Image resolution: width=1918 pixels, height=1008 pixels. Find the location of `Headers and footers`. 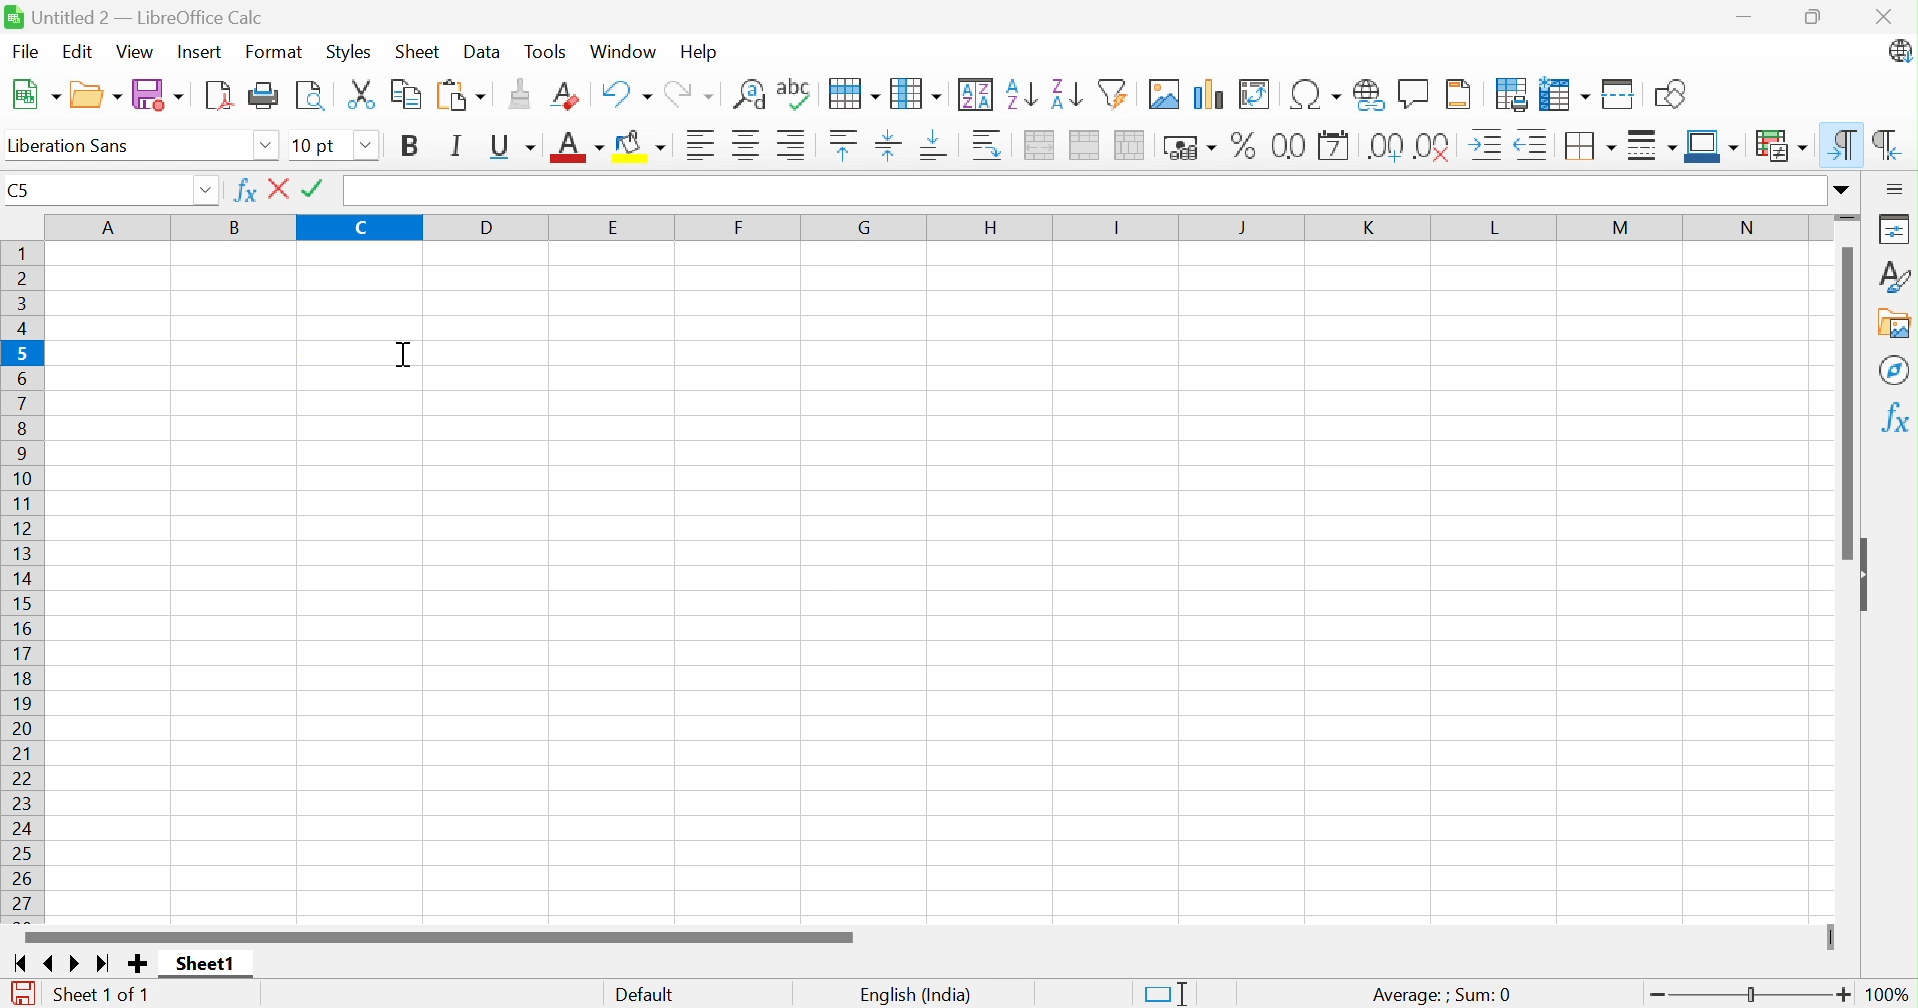

Headers and footers is located at coordinates (1459, 92).